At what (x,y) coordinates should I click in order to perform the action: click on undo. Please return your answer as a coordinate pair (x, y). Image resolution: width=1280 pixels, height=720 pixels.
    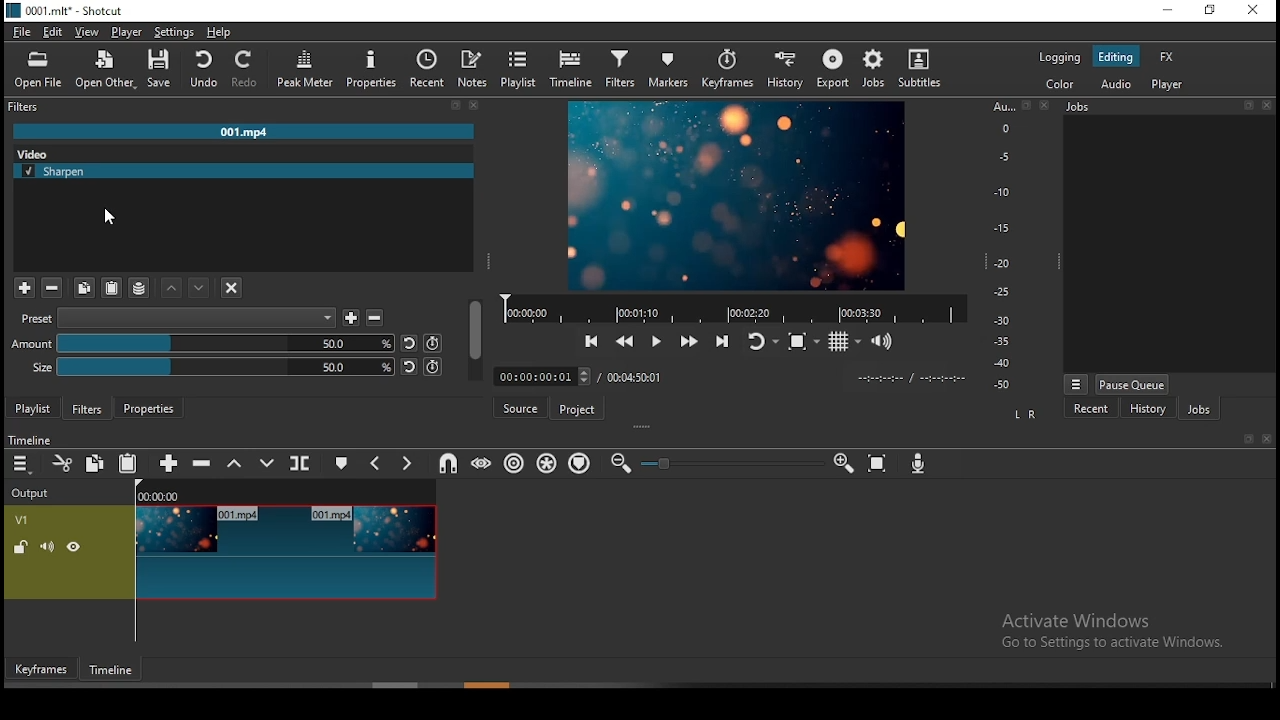
    Looking at the image, I should click on (203, 70).